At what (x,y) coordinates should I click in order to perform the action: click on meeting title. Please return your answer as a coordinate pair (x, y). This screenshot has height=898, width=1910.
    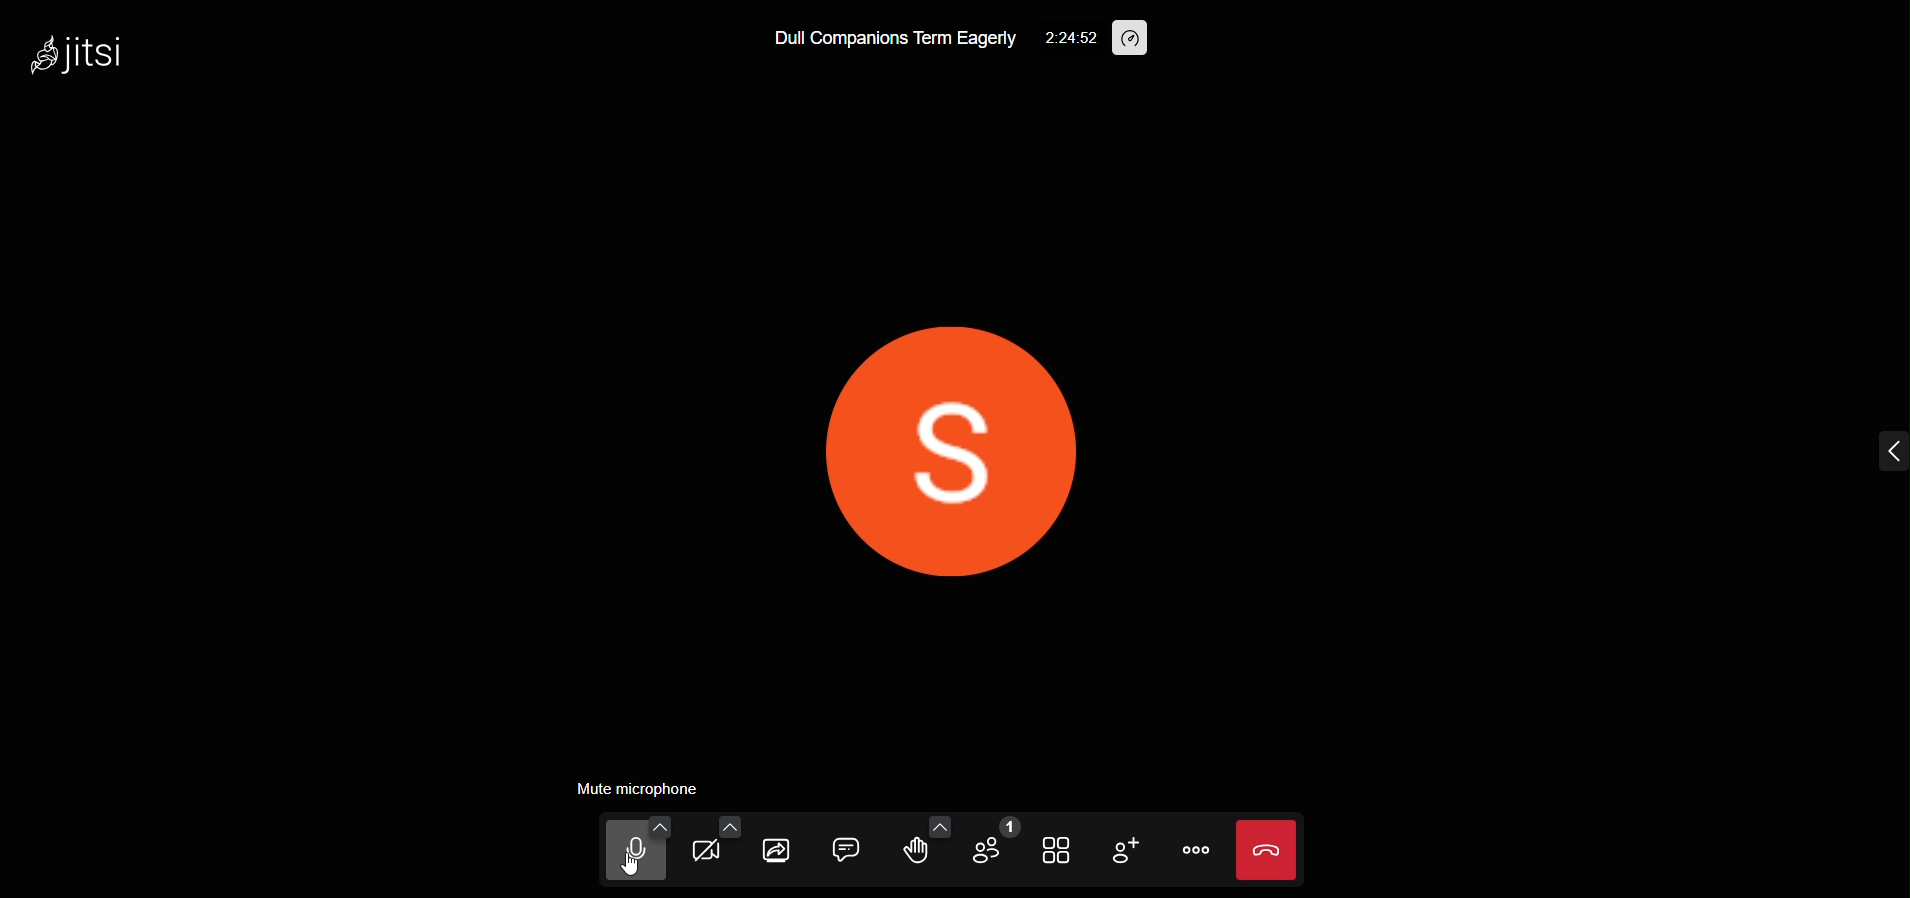
    Looking at the image, I should click on (889, 38).